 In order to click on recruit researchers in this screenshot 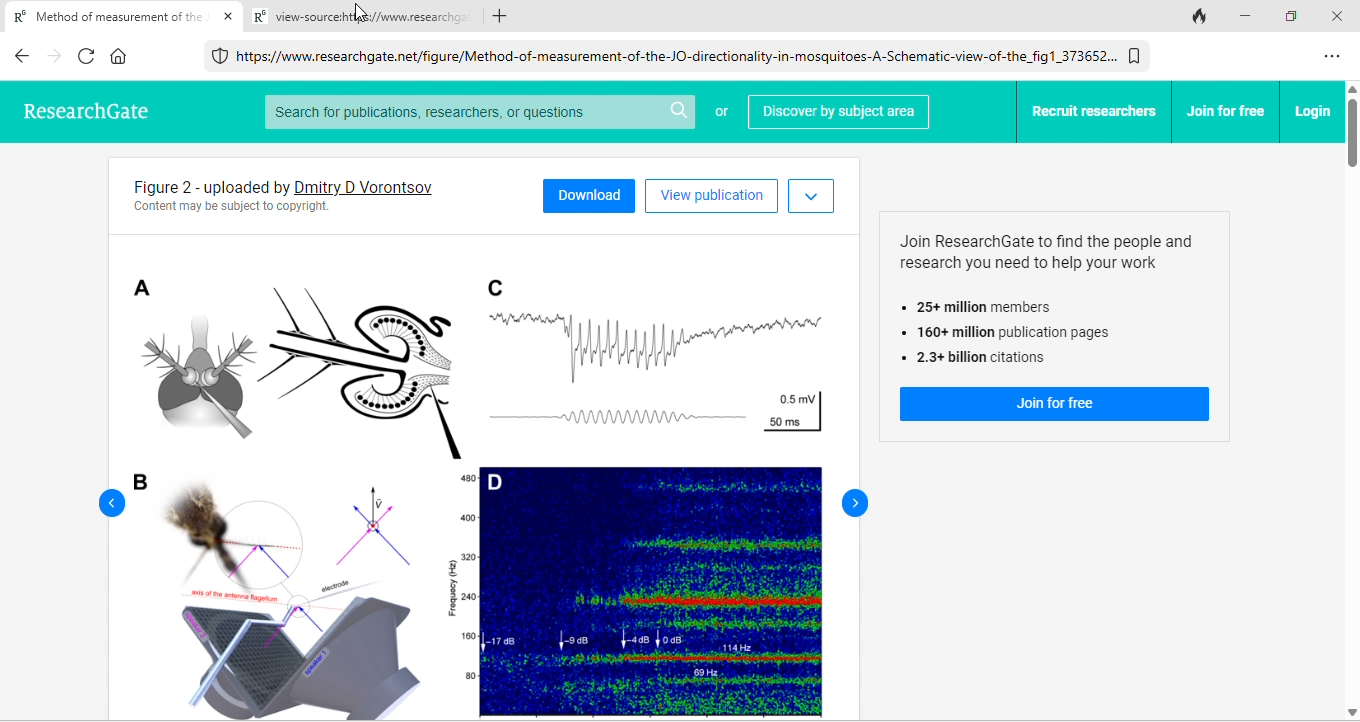, I will do `click(1090, 111)`.